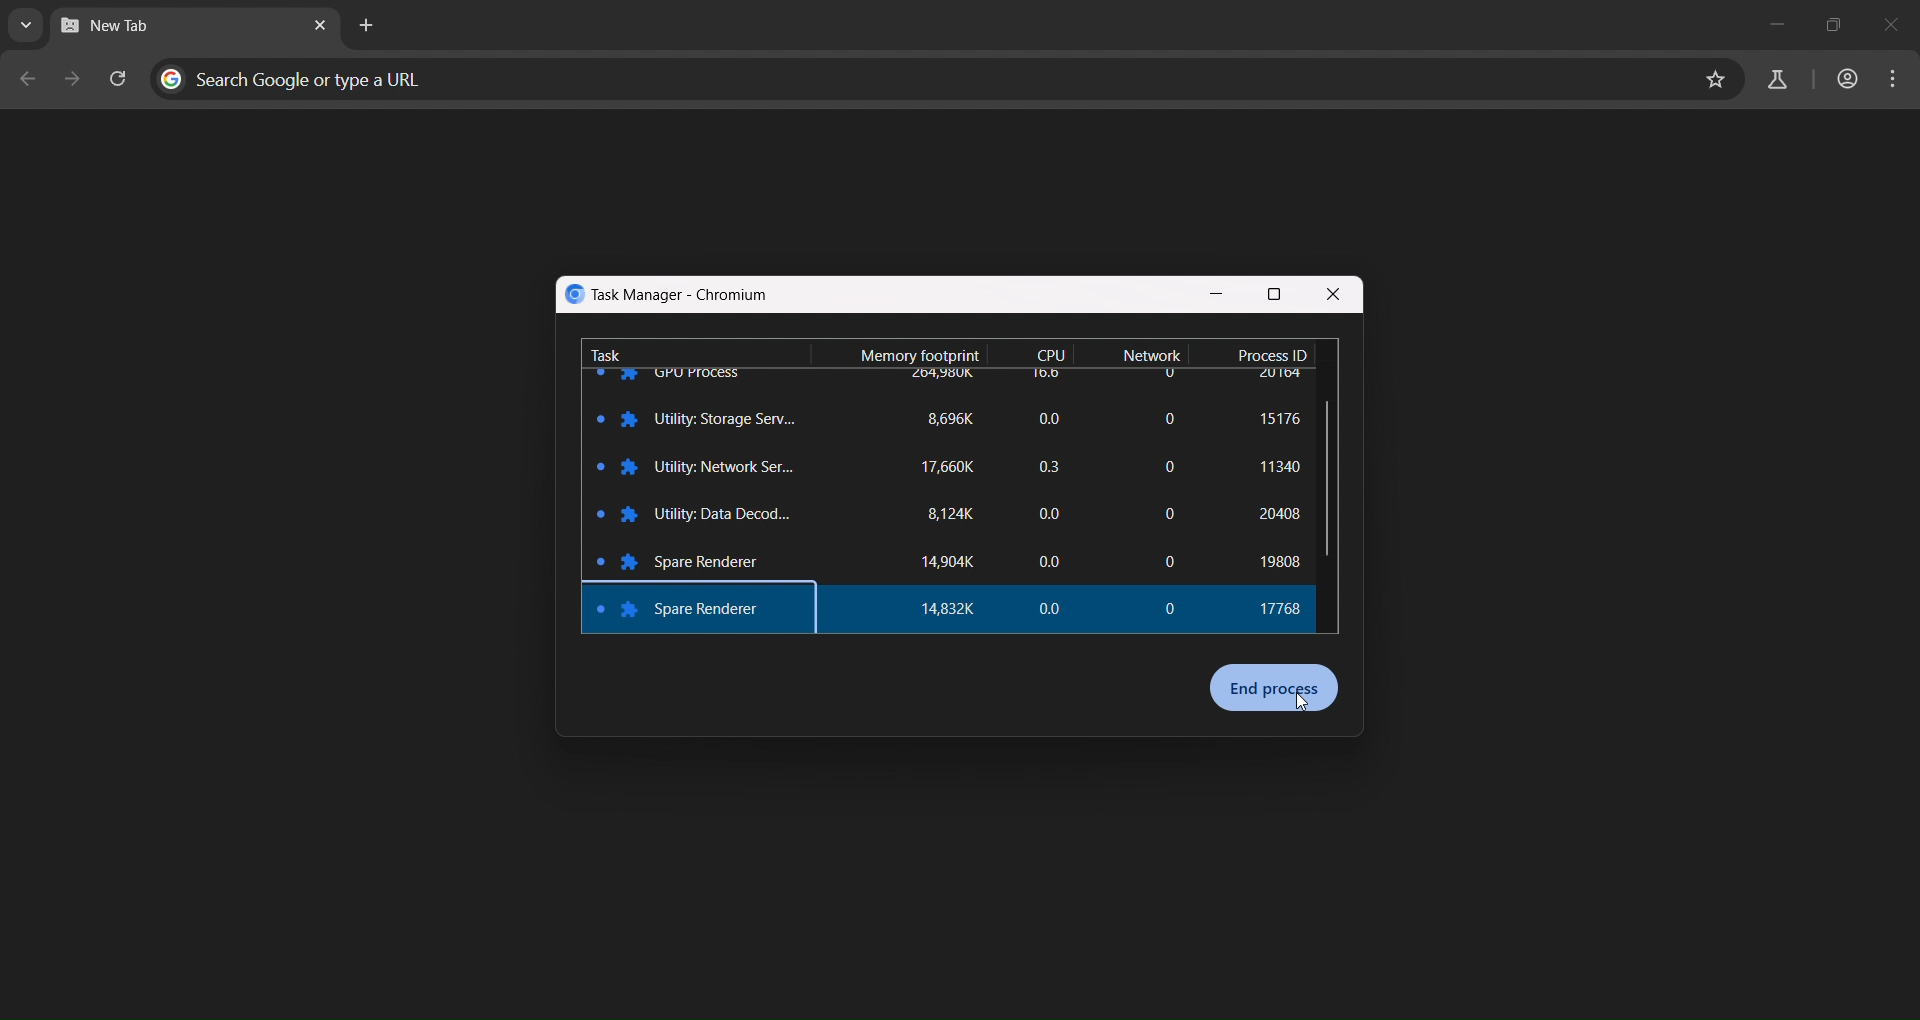 The image size is (1920, 1020). What do you see at coordinates (28, 78) in the screenshot?
I see `go back one page` at bounding box center [28, 78].